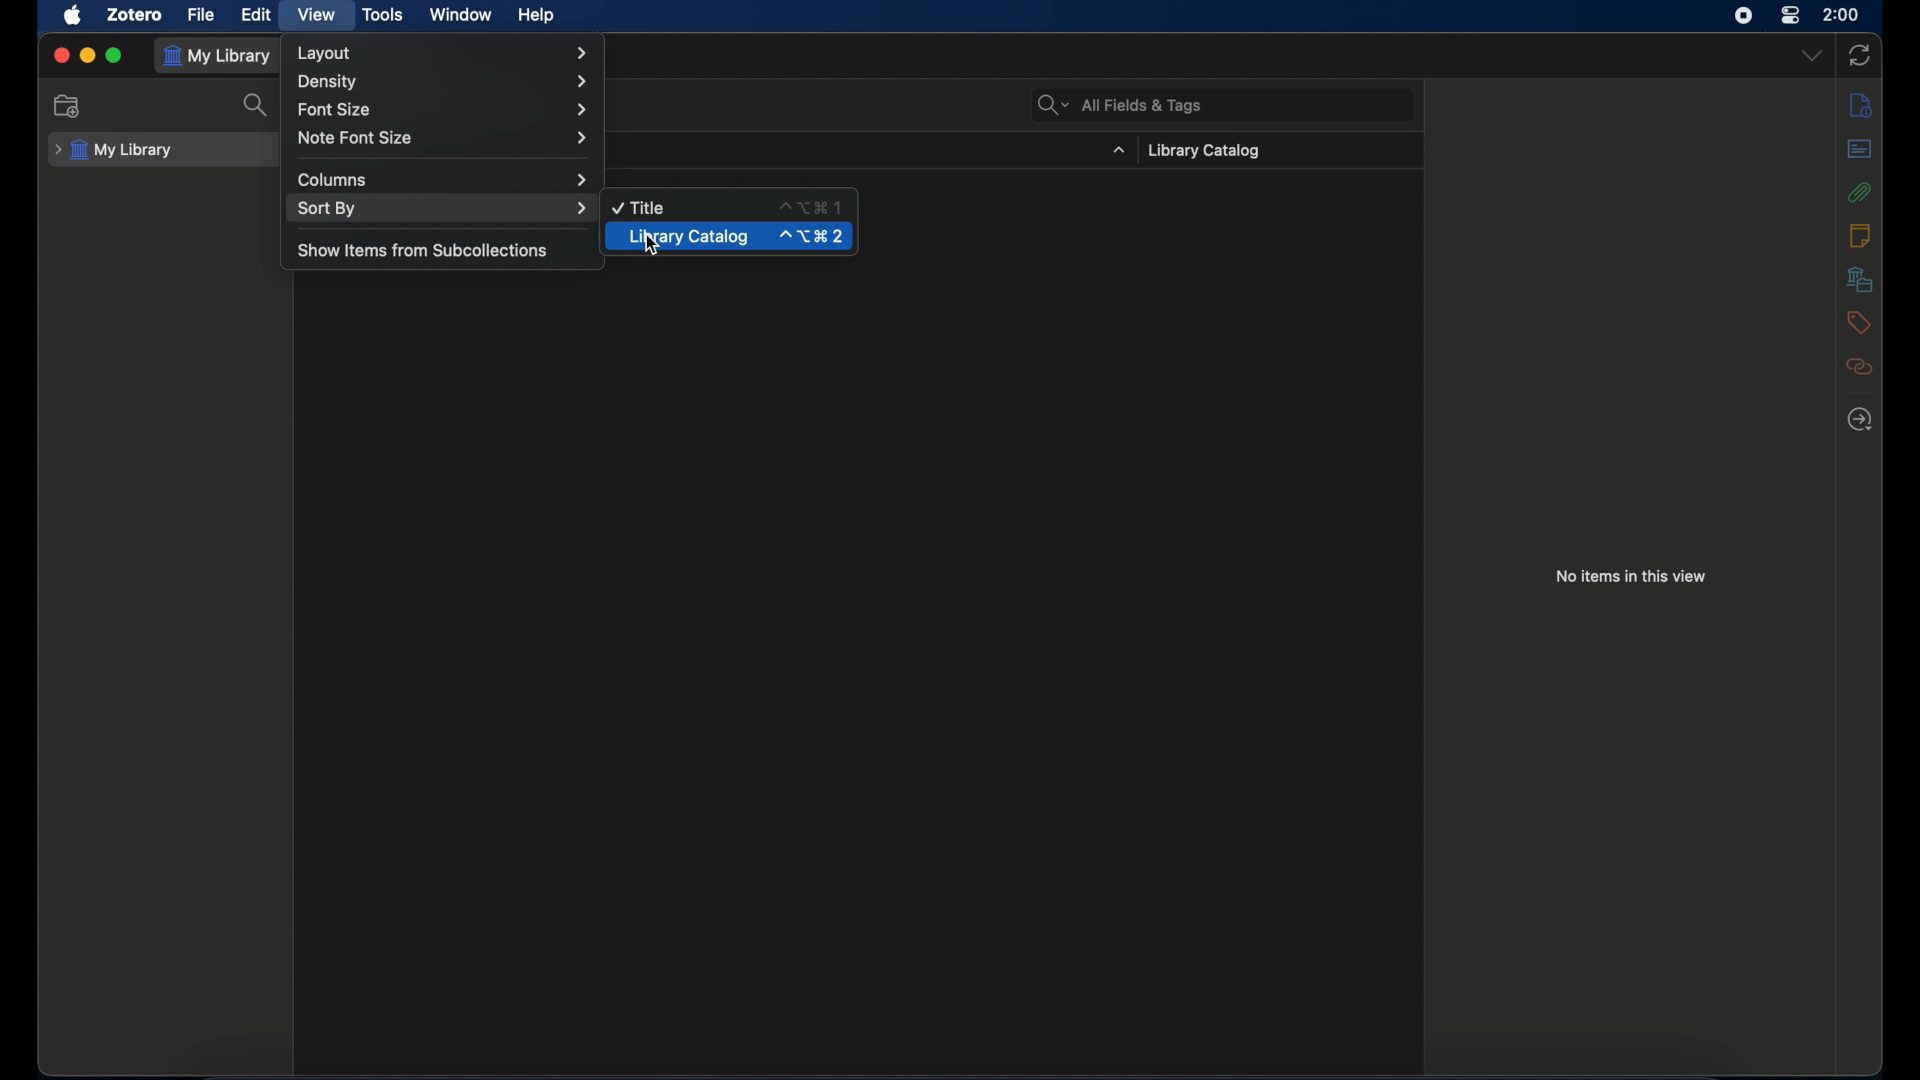 The width and height of the screenshot is (1920, 1080). Describe the element at coordinates (1792, 15) in the screenshot. I see `control center` at that location.